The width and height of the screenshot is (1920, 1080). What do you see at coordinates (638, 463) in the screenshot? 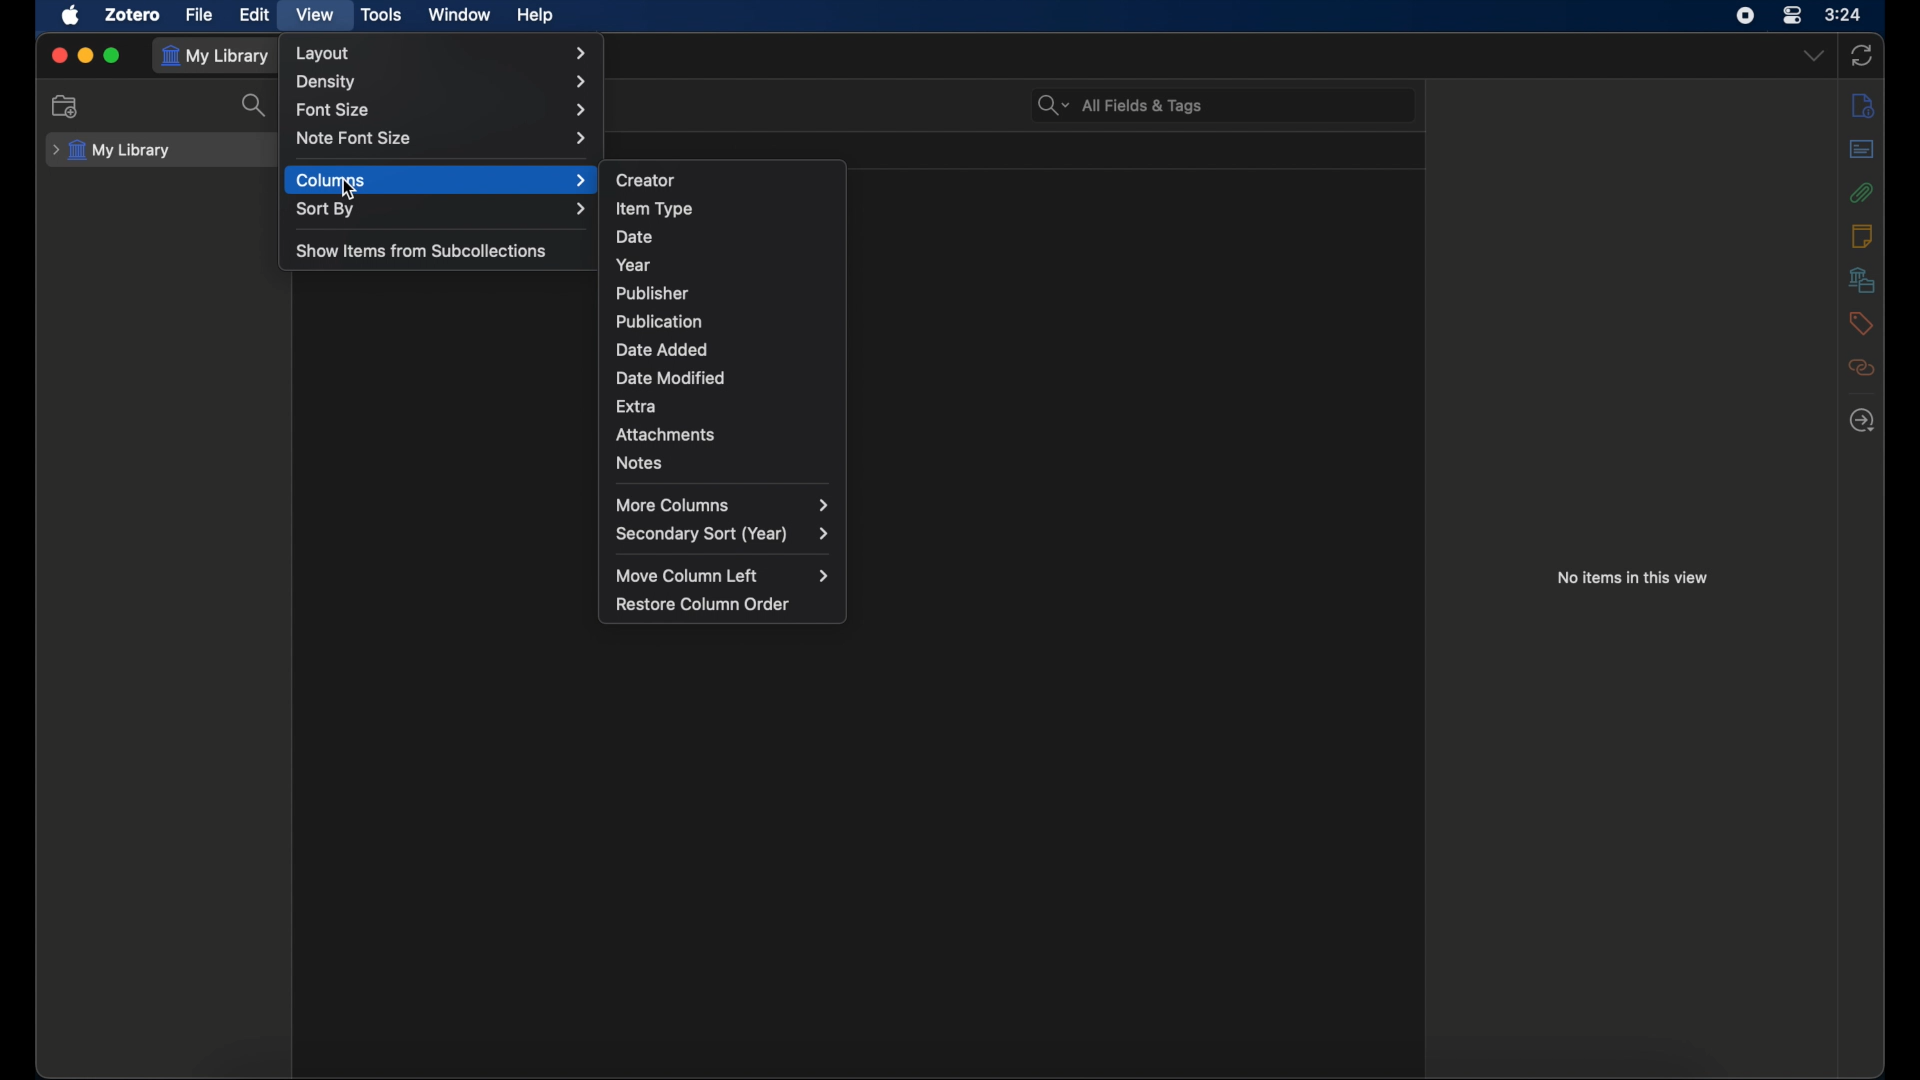
I see `notes` at bounding box center [638, 463].